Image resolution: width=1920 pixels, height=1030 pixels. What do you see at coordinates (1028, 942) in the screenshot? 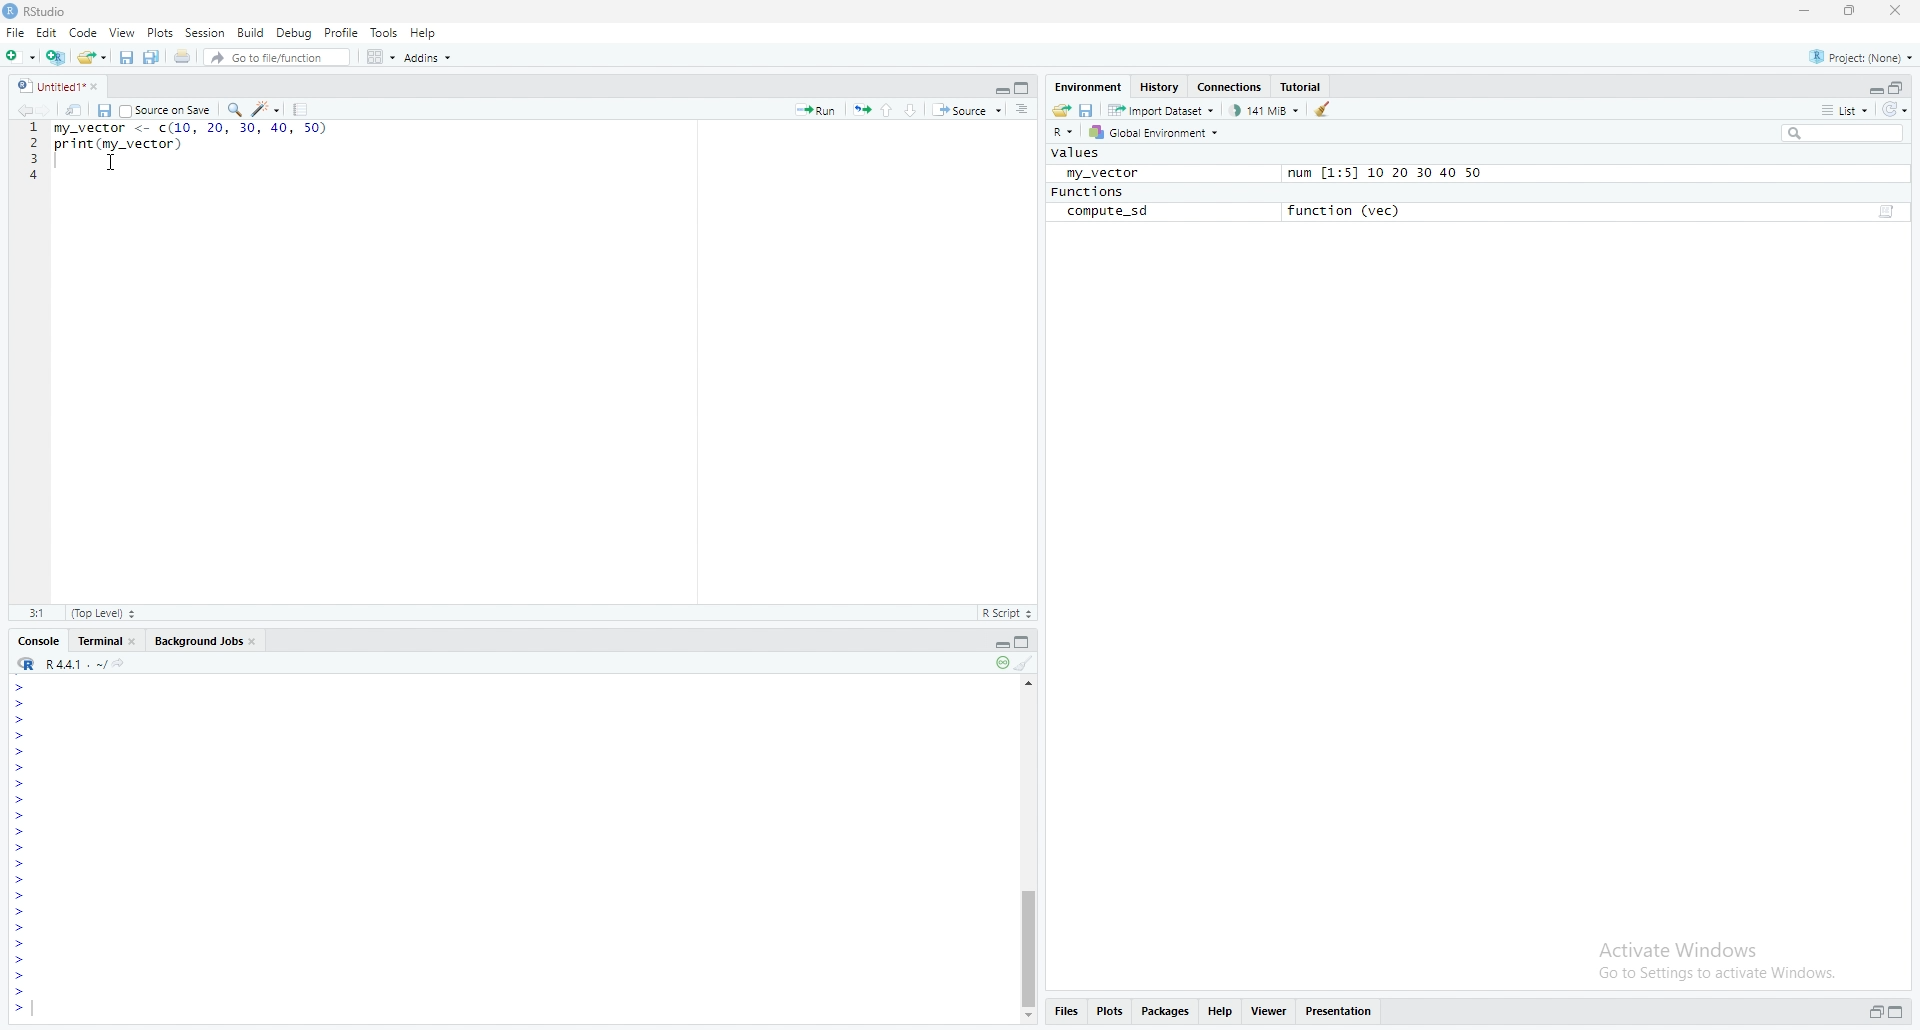
I see `Scrollbar` at bounding box center [1028, 942].